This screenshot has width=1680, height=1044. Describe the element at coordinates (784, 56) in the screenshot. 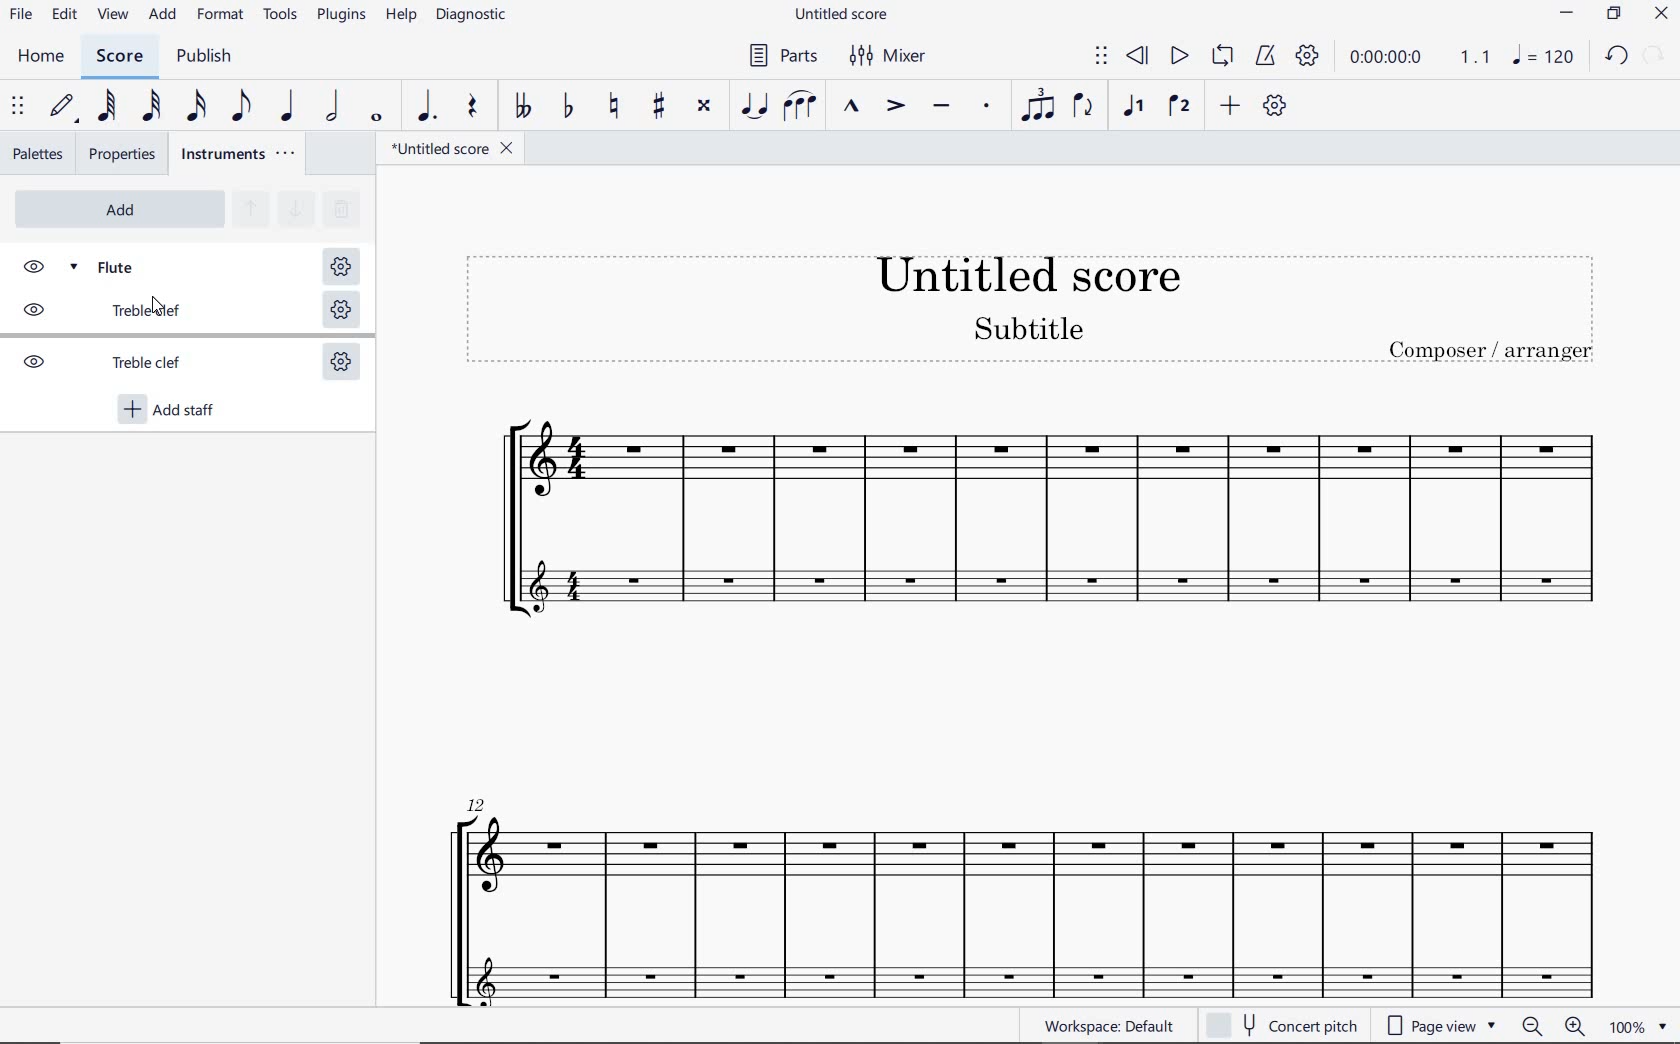

I see `PARTS` at that location.